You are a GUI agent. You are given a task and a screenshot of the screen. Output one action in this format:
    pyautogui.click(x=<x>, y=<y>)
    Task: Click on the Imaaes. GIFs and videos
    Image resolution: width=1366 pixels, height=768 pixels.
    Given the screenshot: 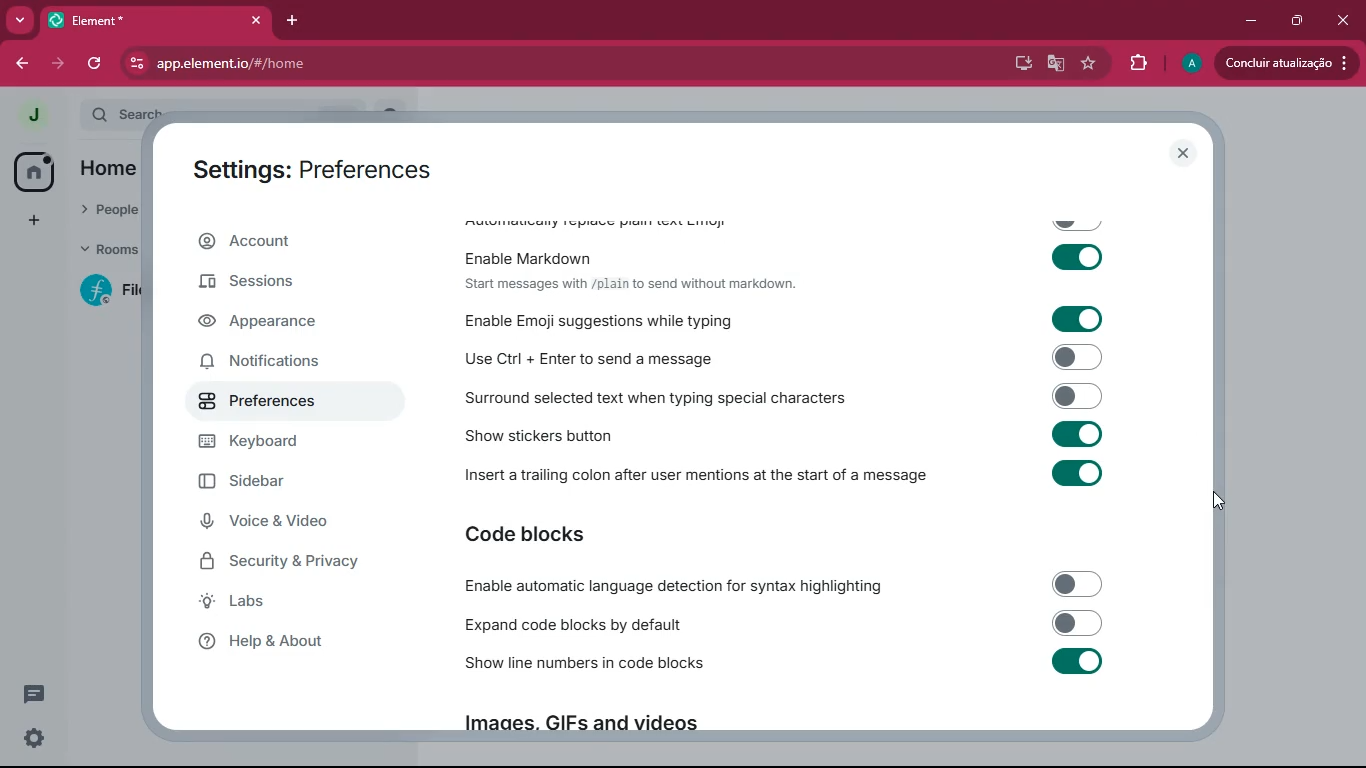 What is the action you would take?
    pyautogui.click(x=578, y=727)
    